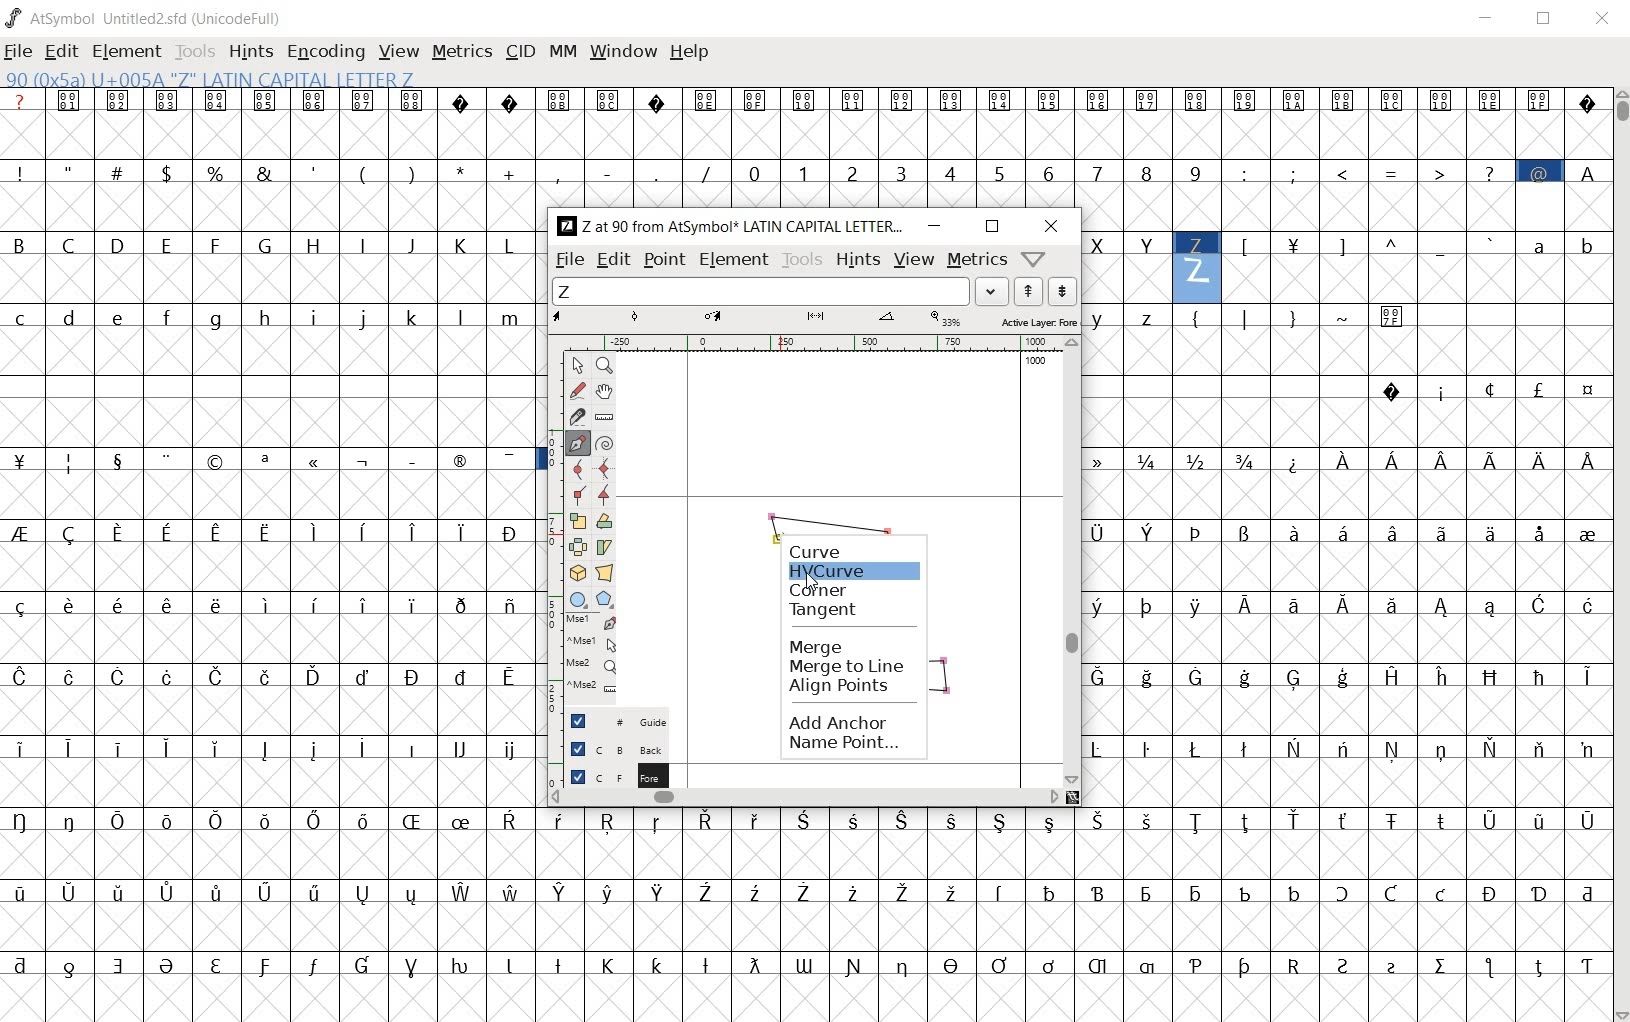  I want to click on polygon or star, so click(605, 600).